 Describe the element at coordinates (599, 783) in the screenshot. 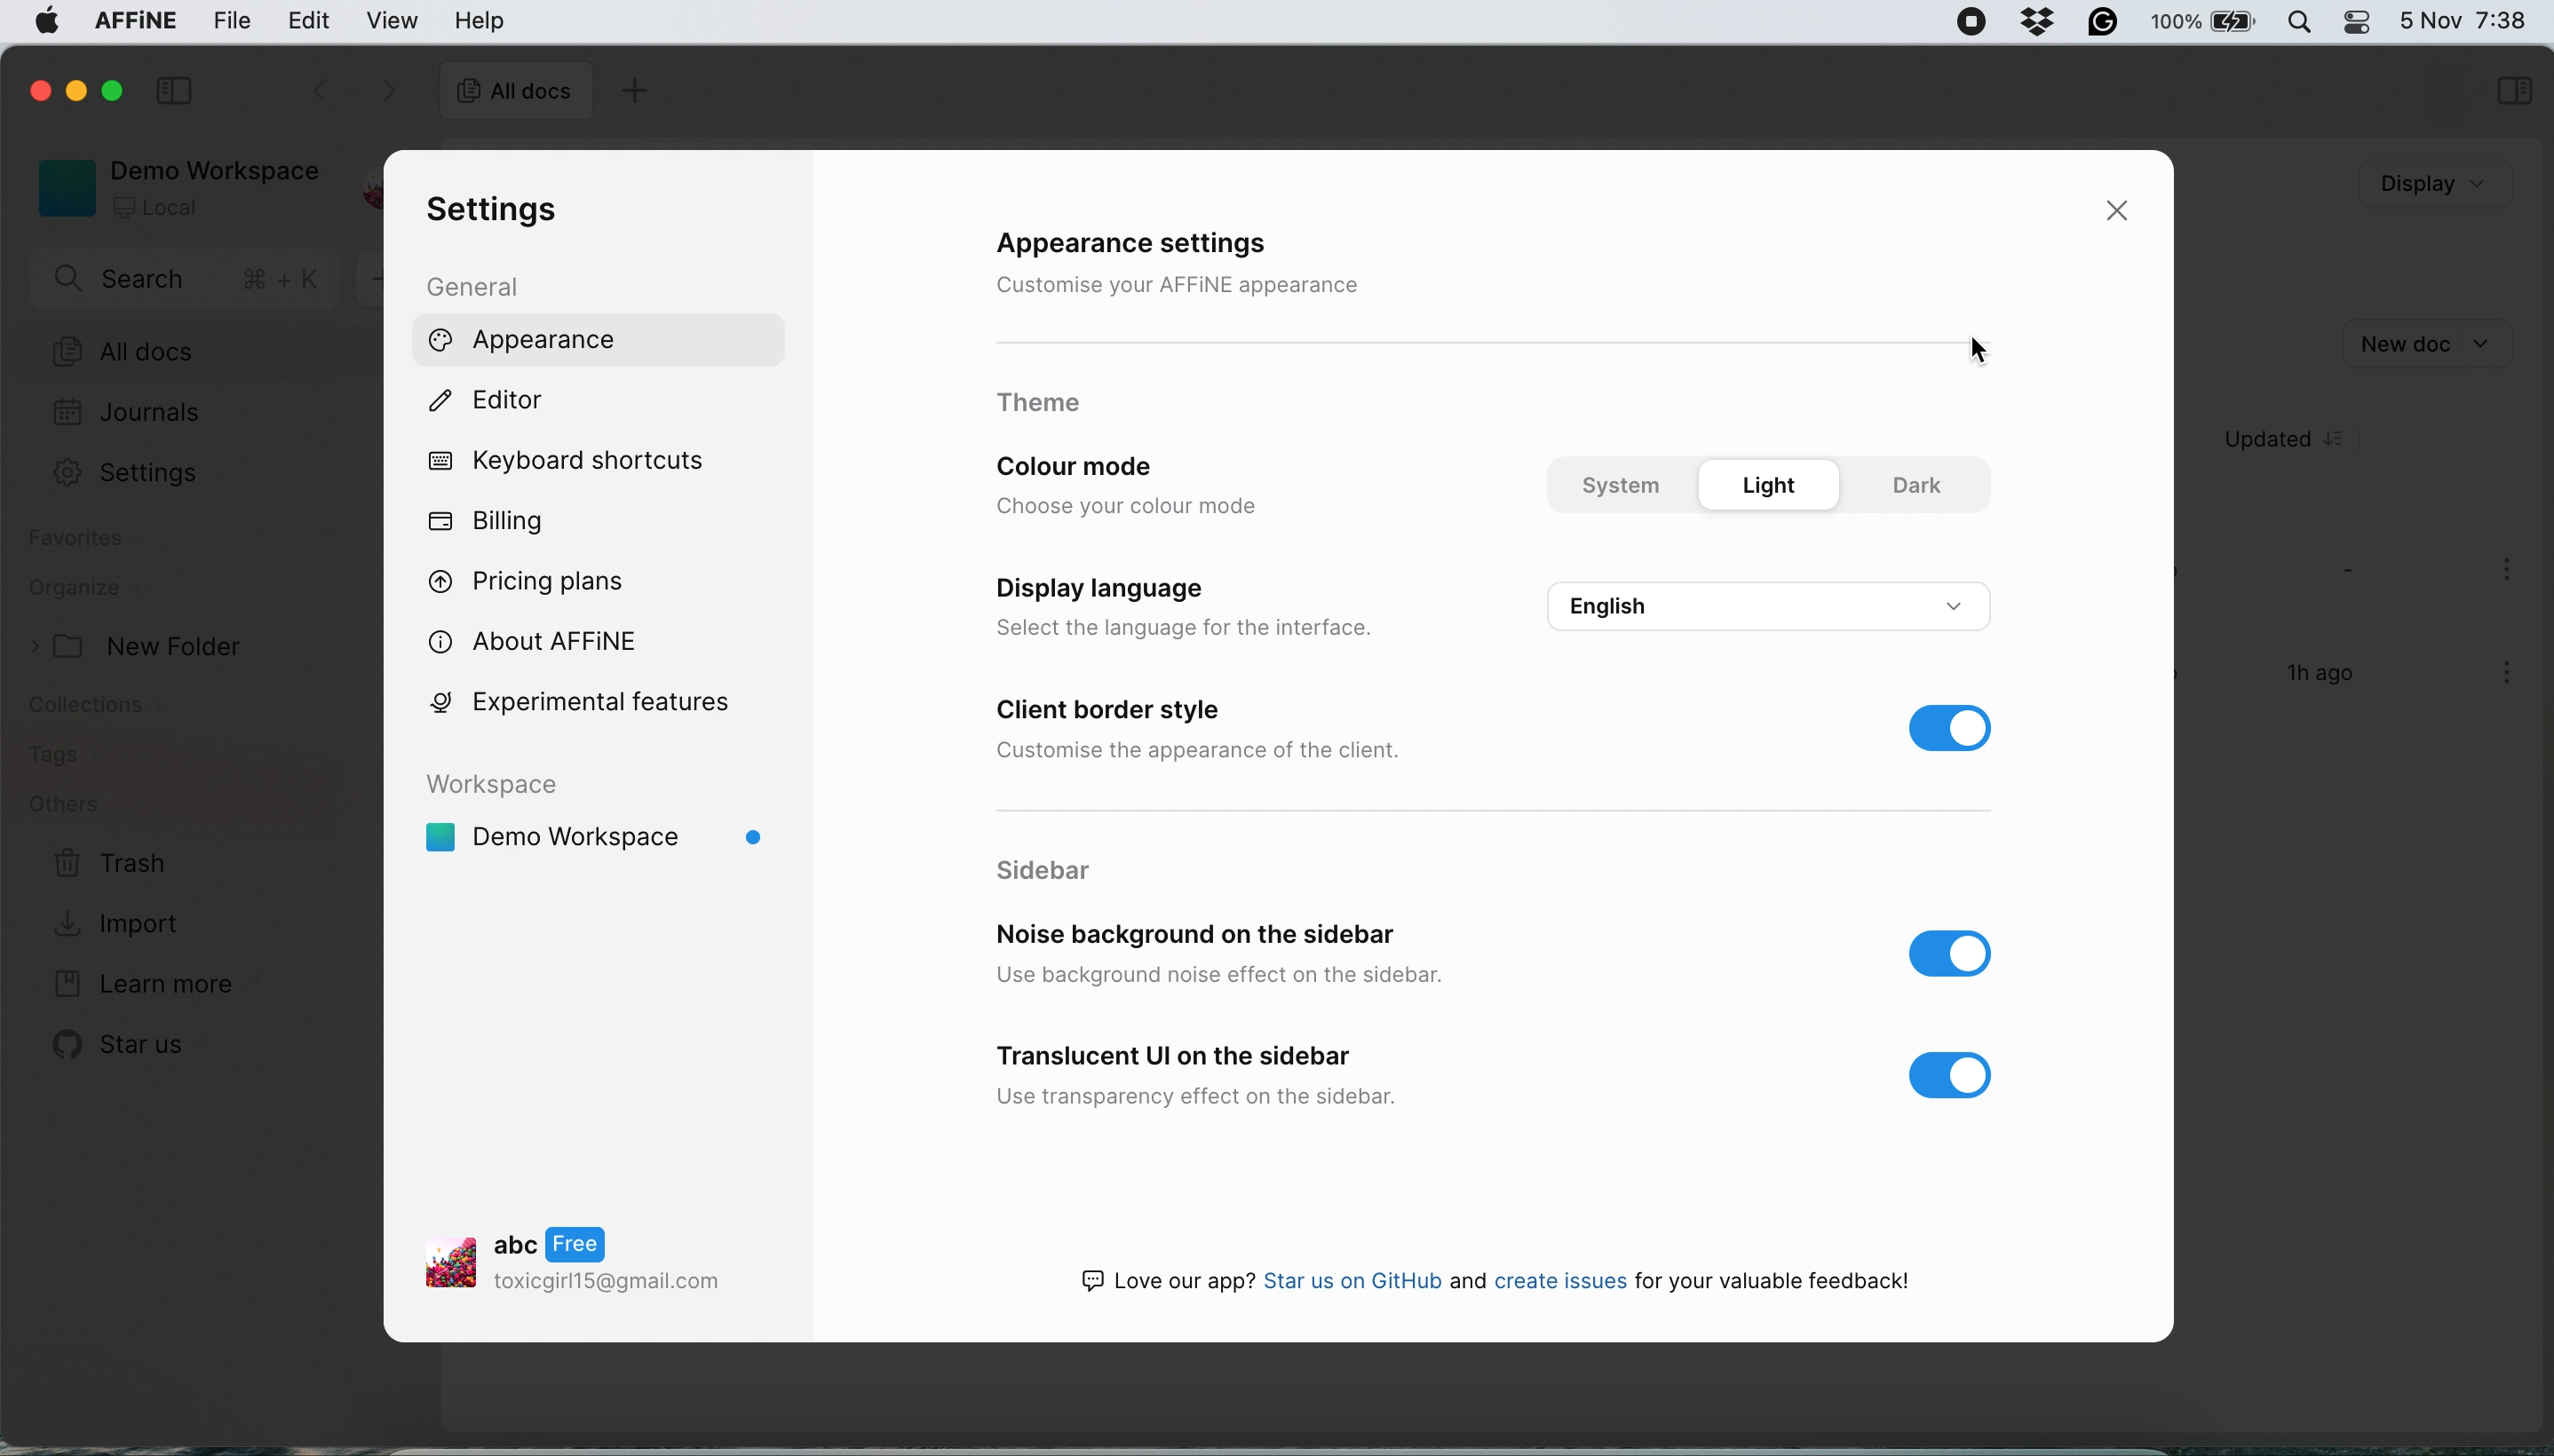

I see `workspace` at that location.